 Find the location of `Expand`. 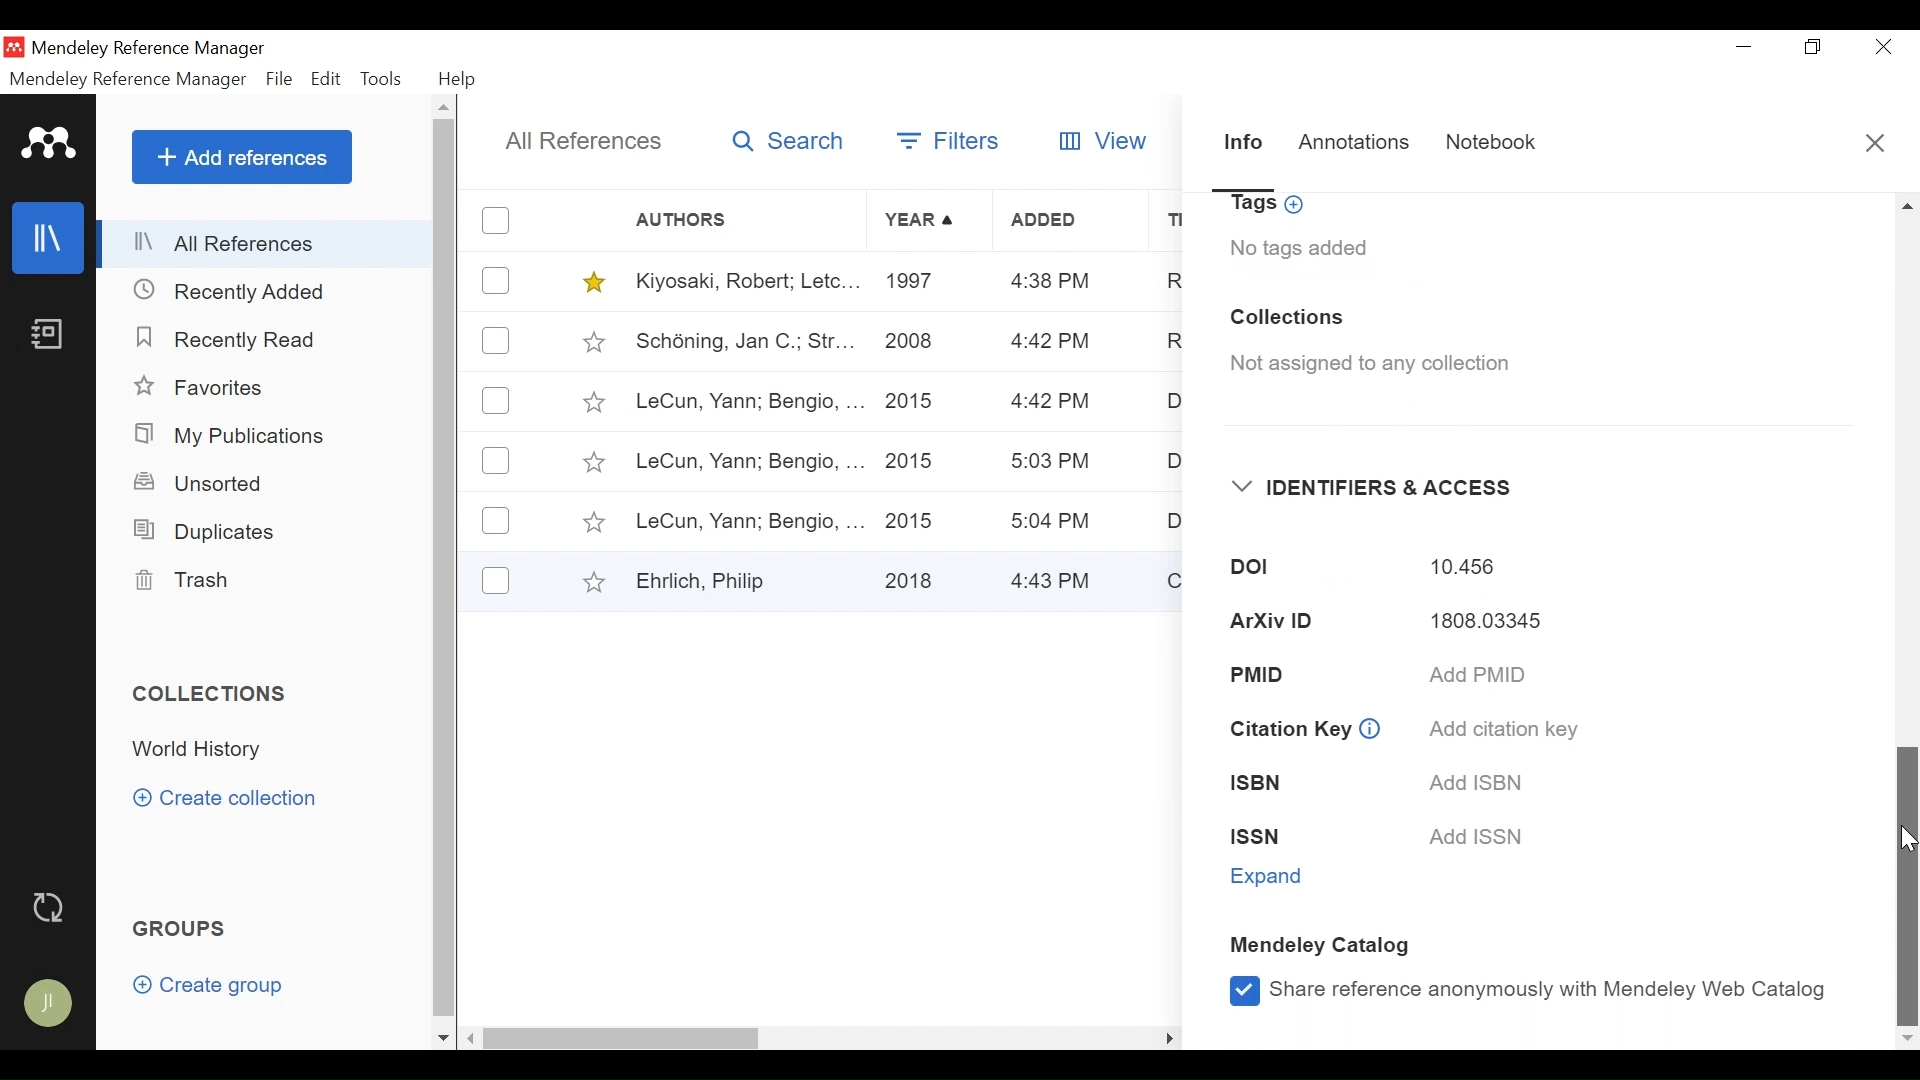

Expand is located at coordinates (1271, 877).